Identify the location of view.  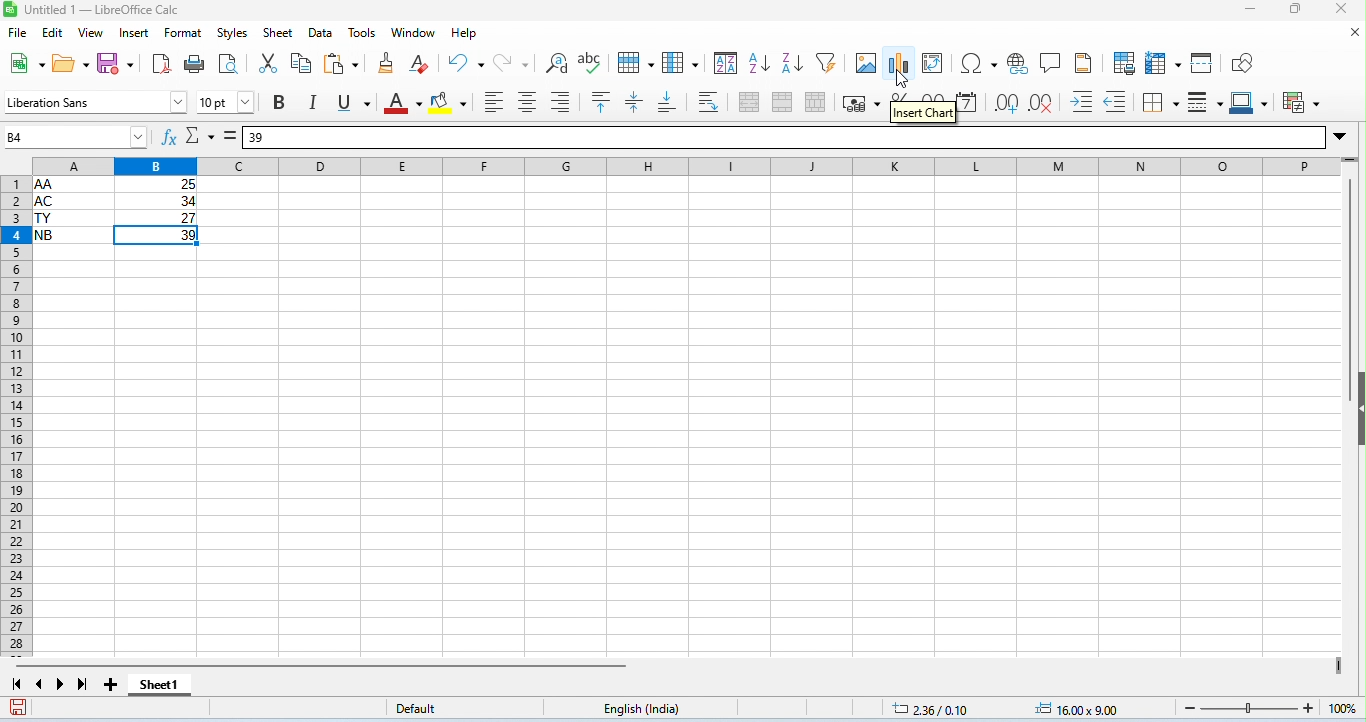
(91, 33).